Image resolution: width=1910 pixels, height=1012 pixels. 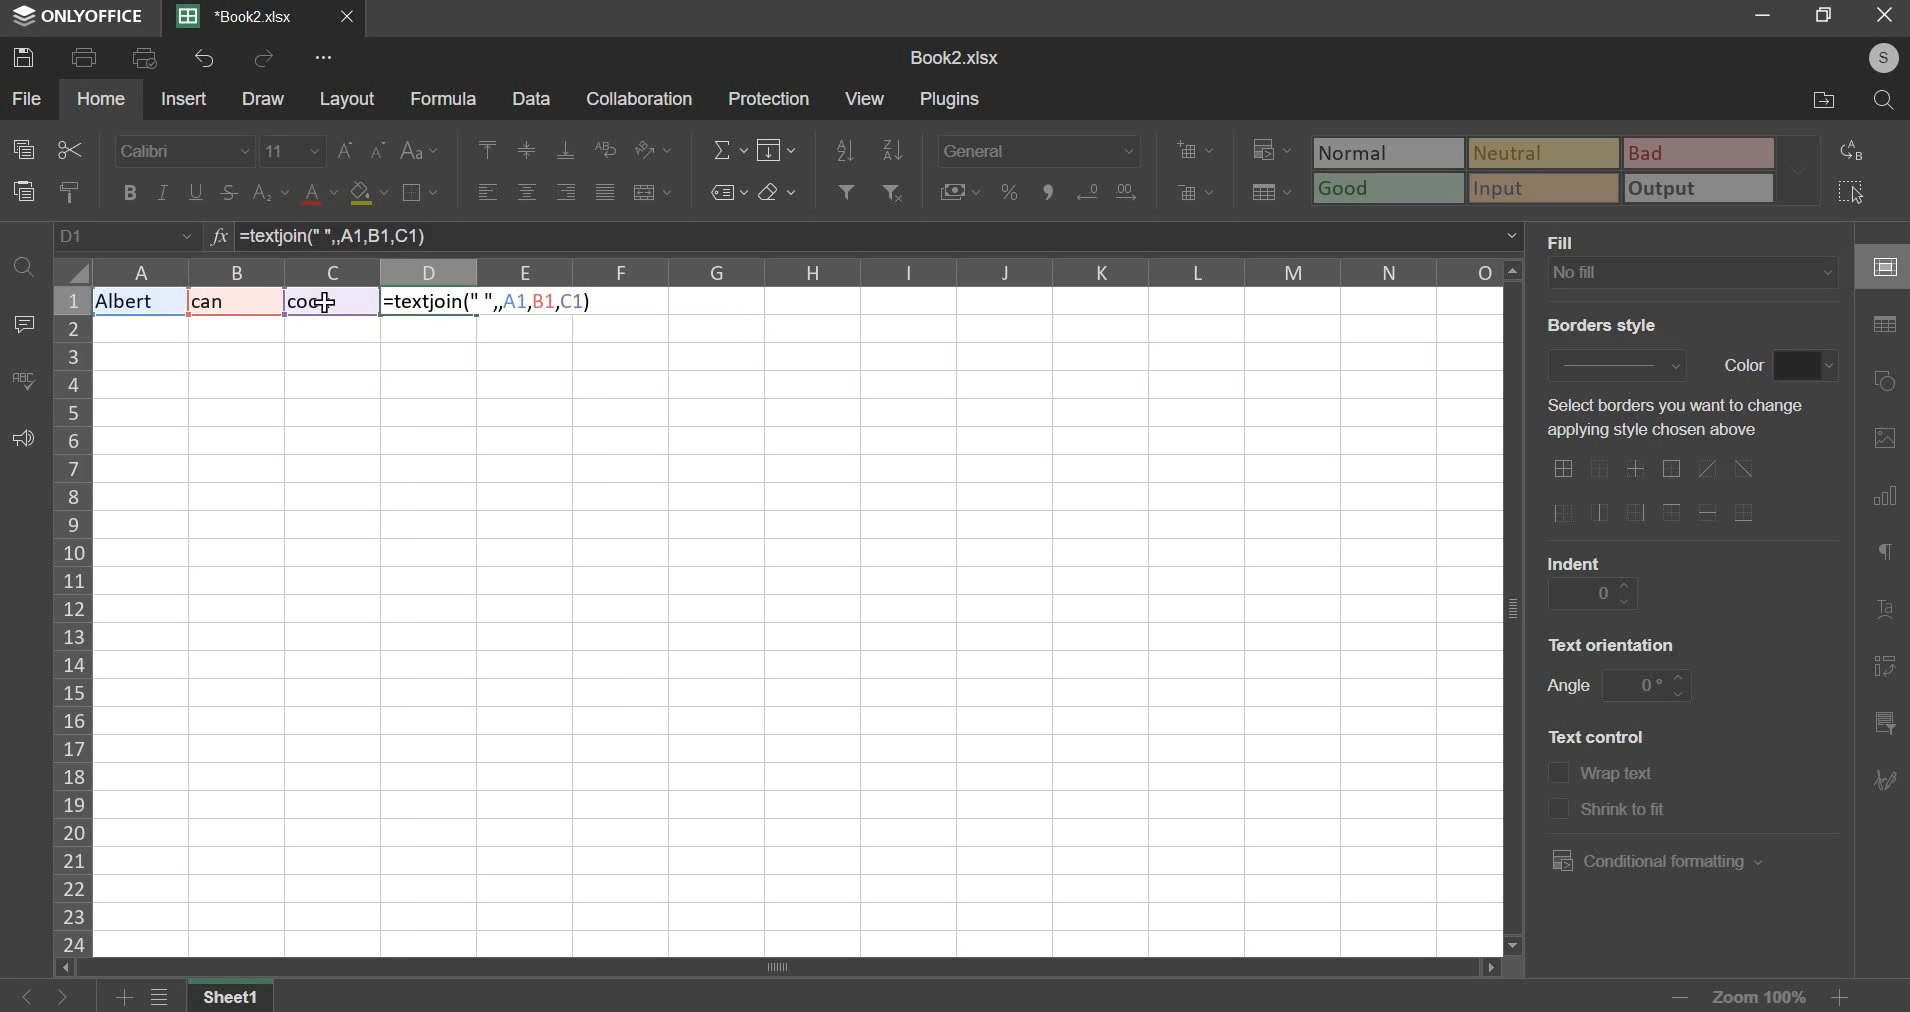 What do you see at coordinates (1858, 150) in the screenshot?
I see `replace` at bounding box center [1858, 150].